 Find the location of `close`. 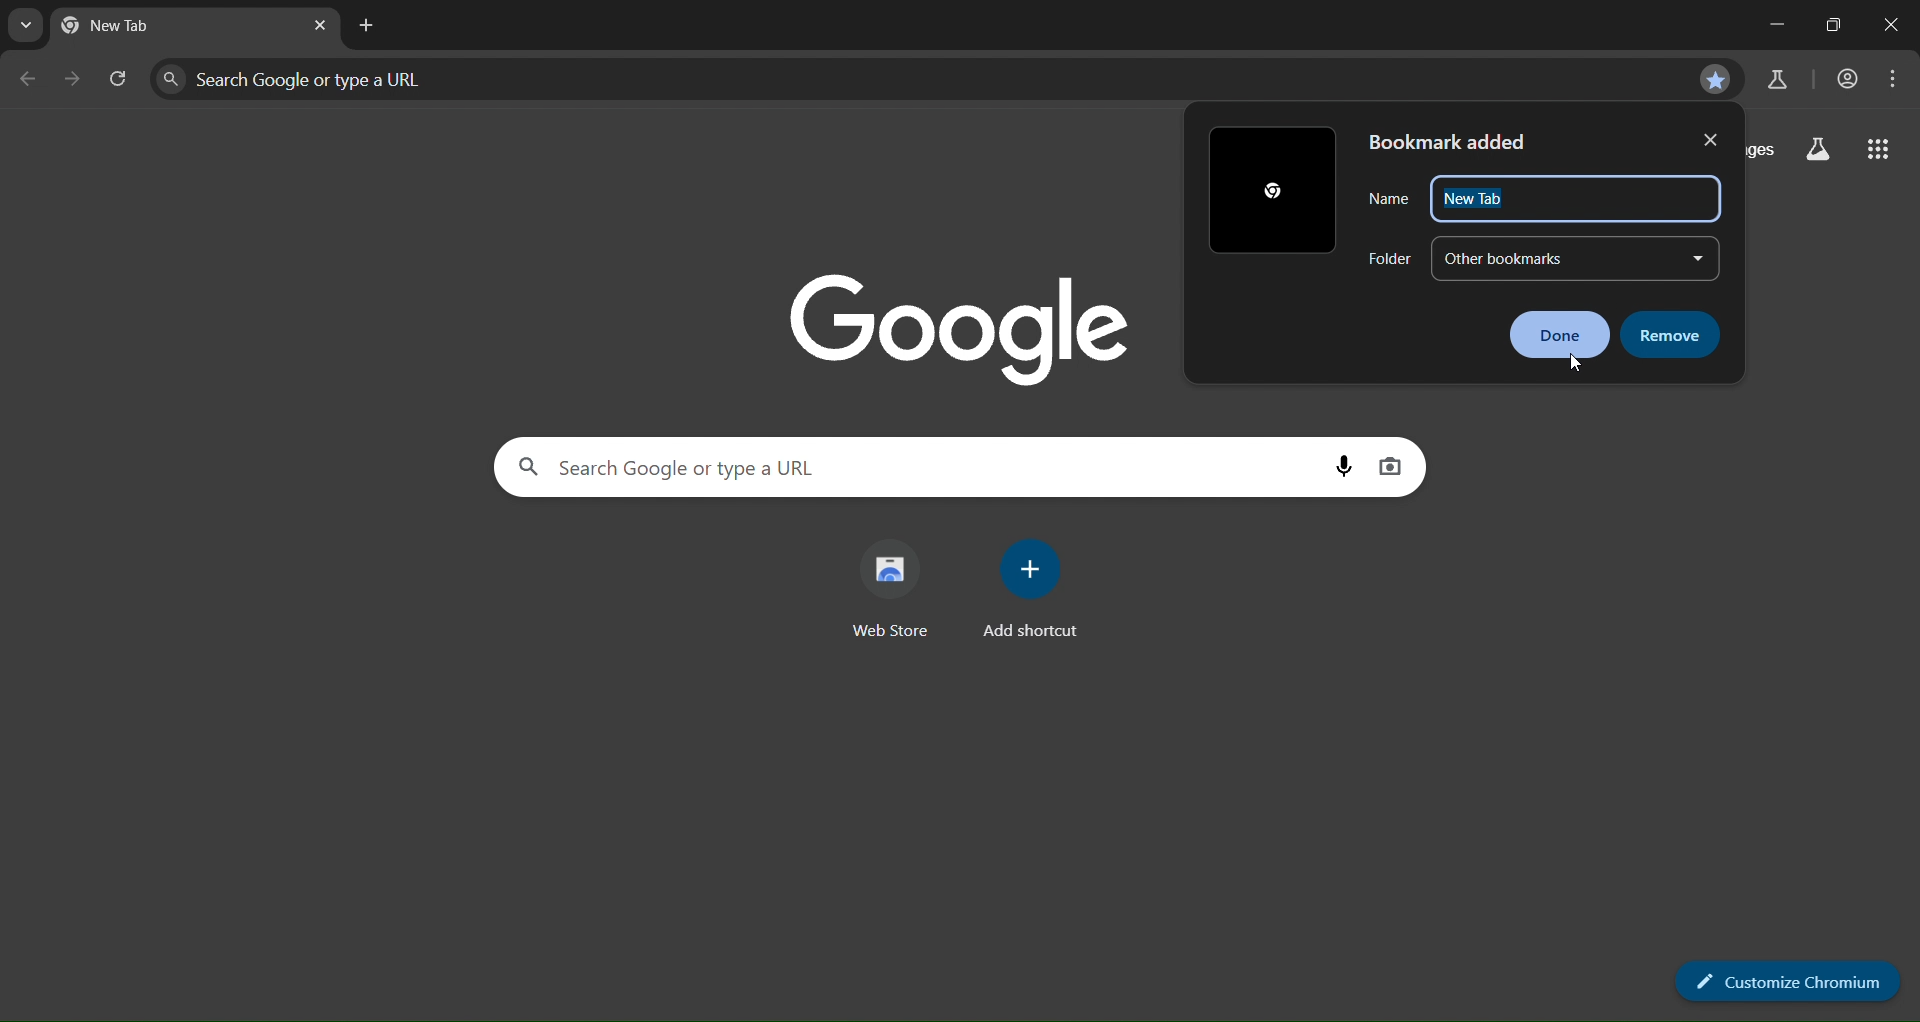

close is located at coordinates (1890, 22).